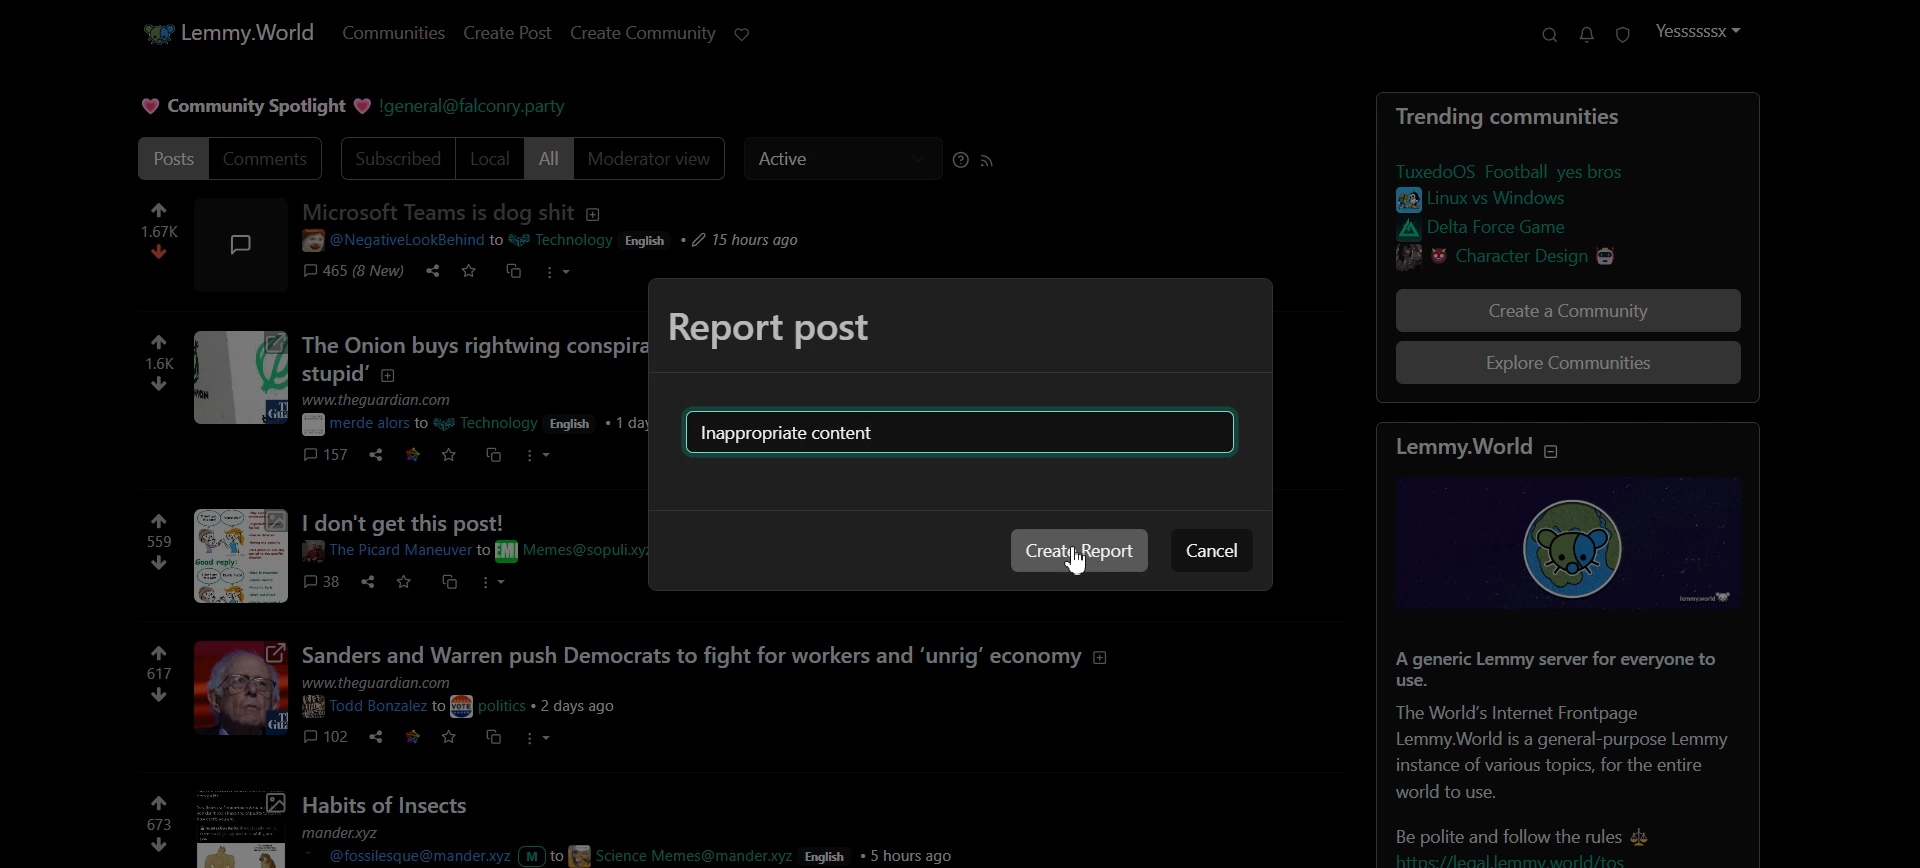 The height and width of the screenshot is (868, 1920). What do you see at coordinates (405, 583) in the screenshot?
I see `save` at bounding box center [405, 583].